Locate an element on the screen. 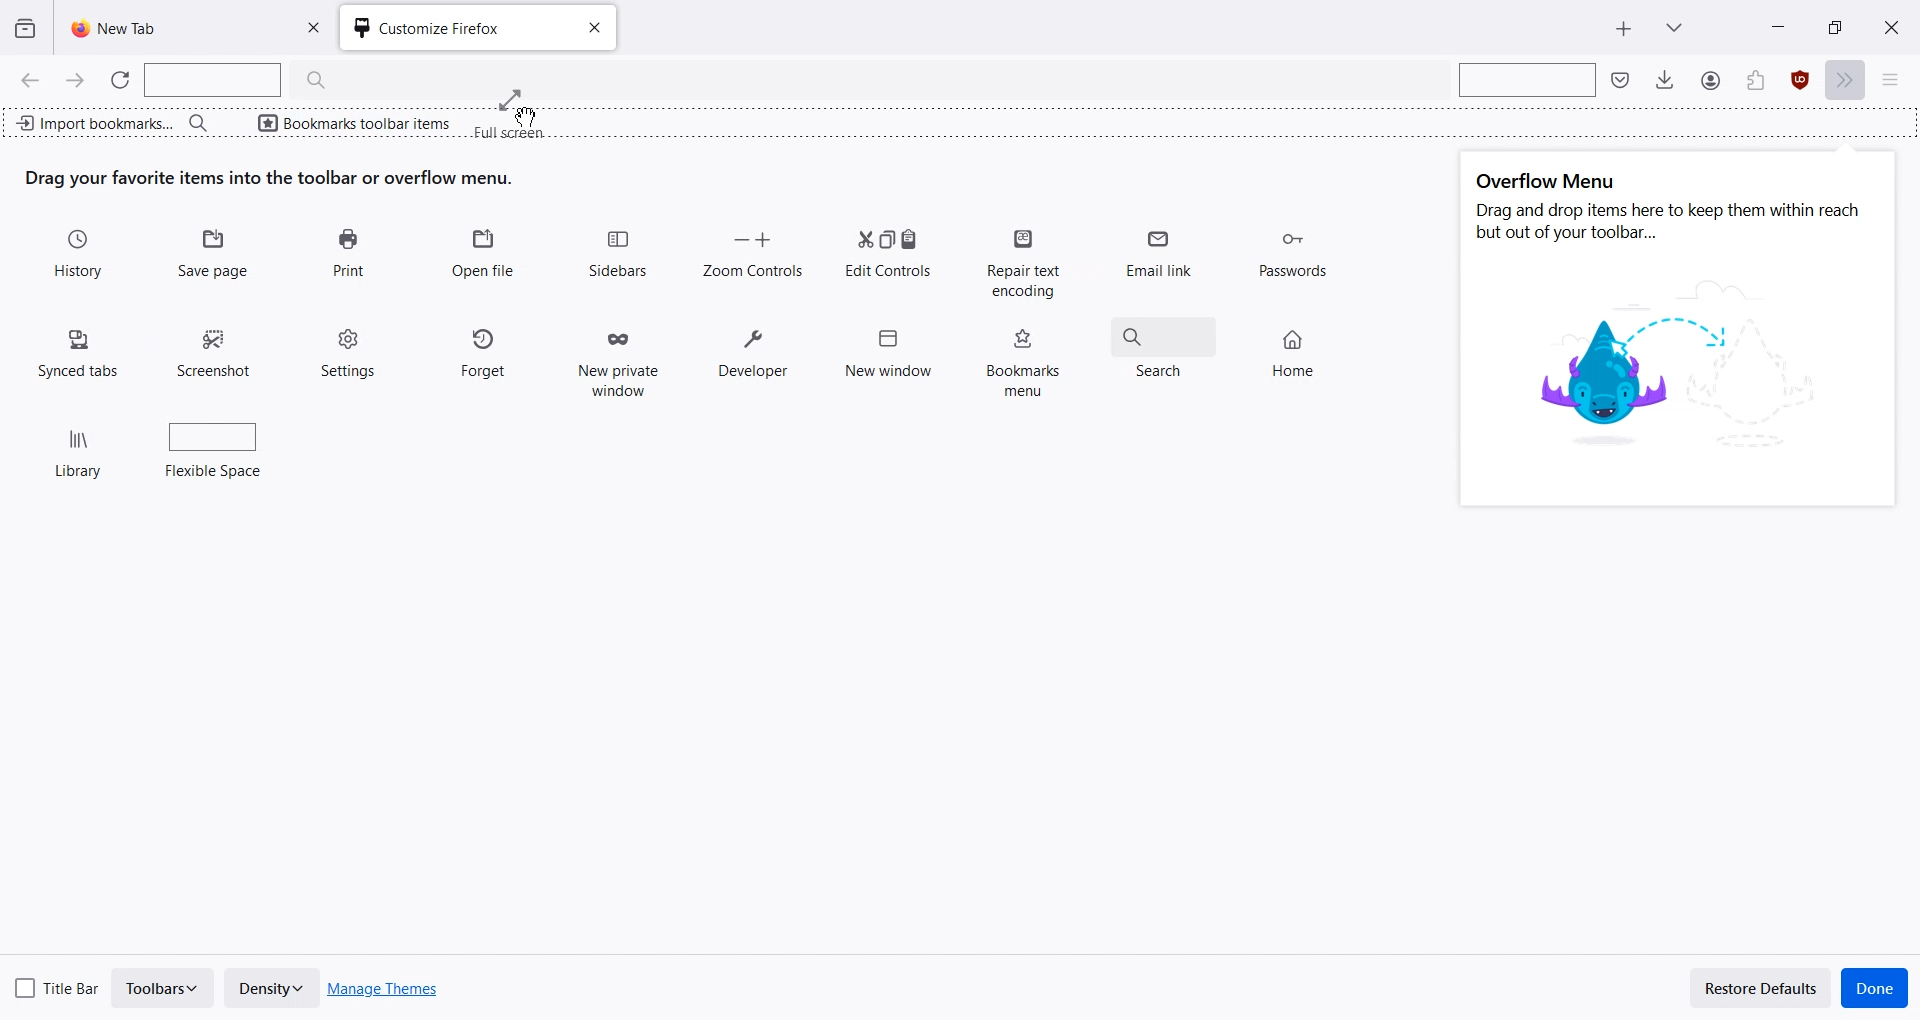  Refresh is located at coordinates (121, 80).